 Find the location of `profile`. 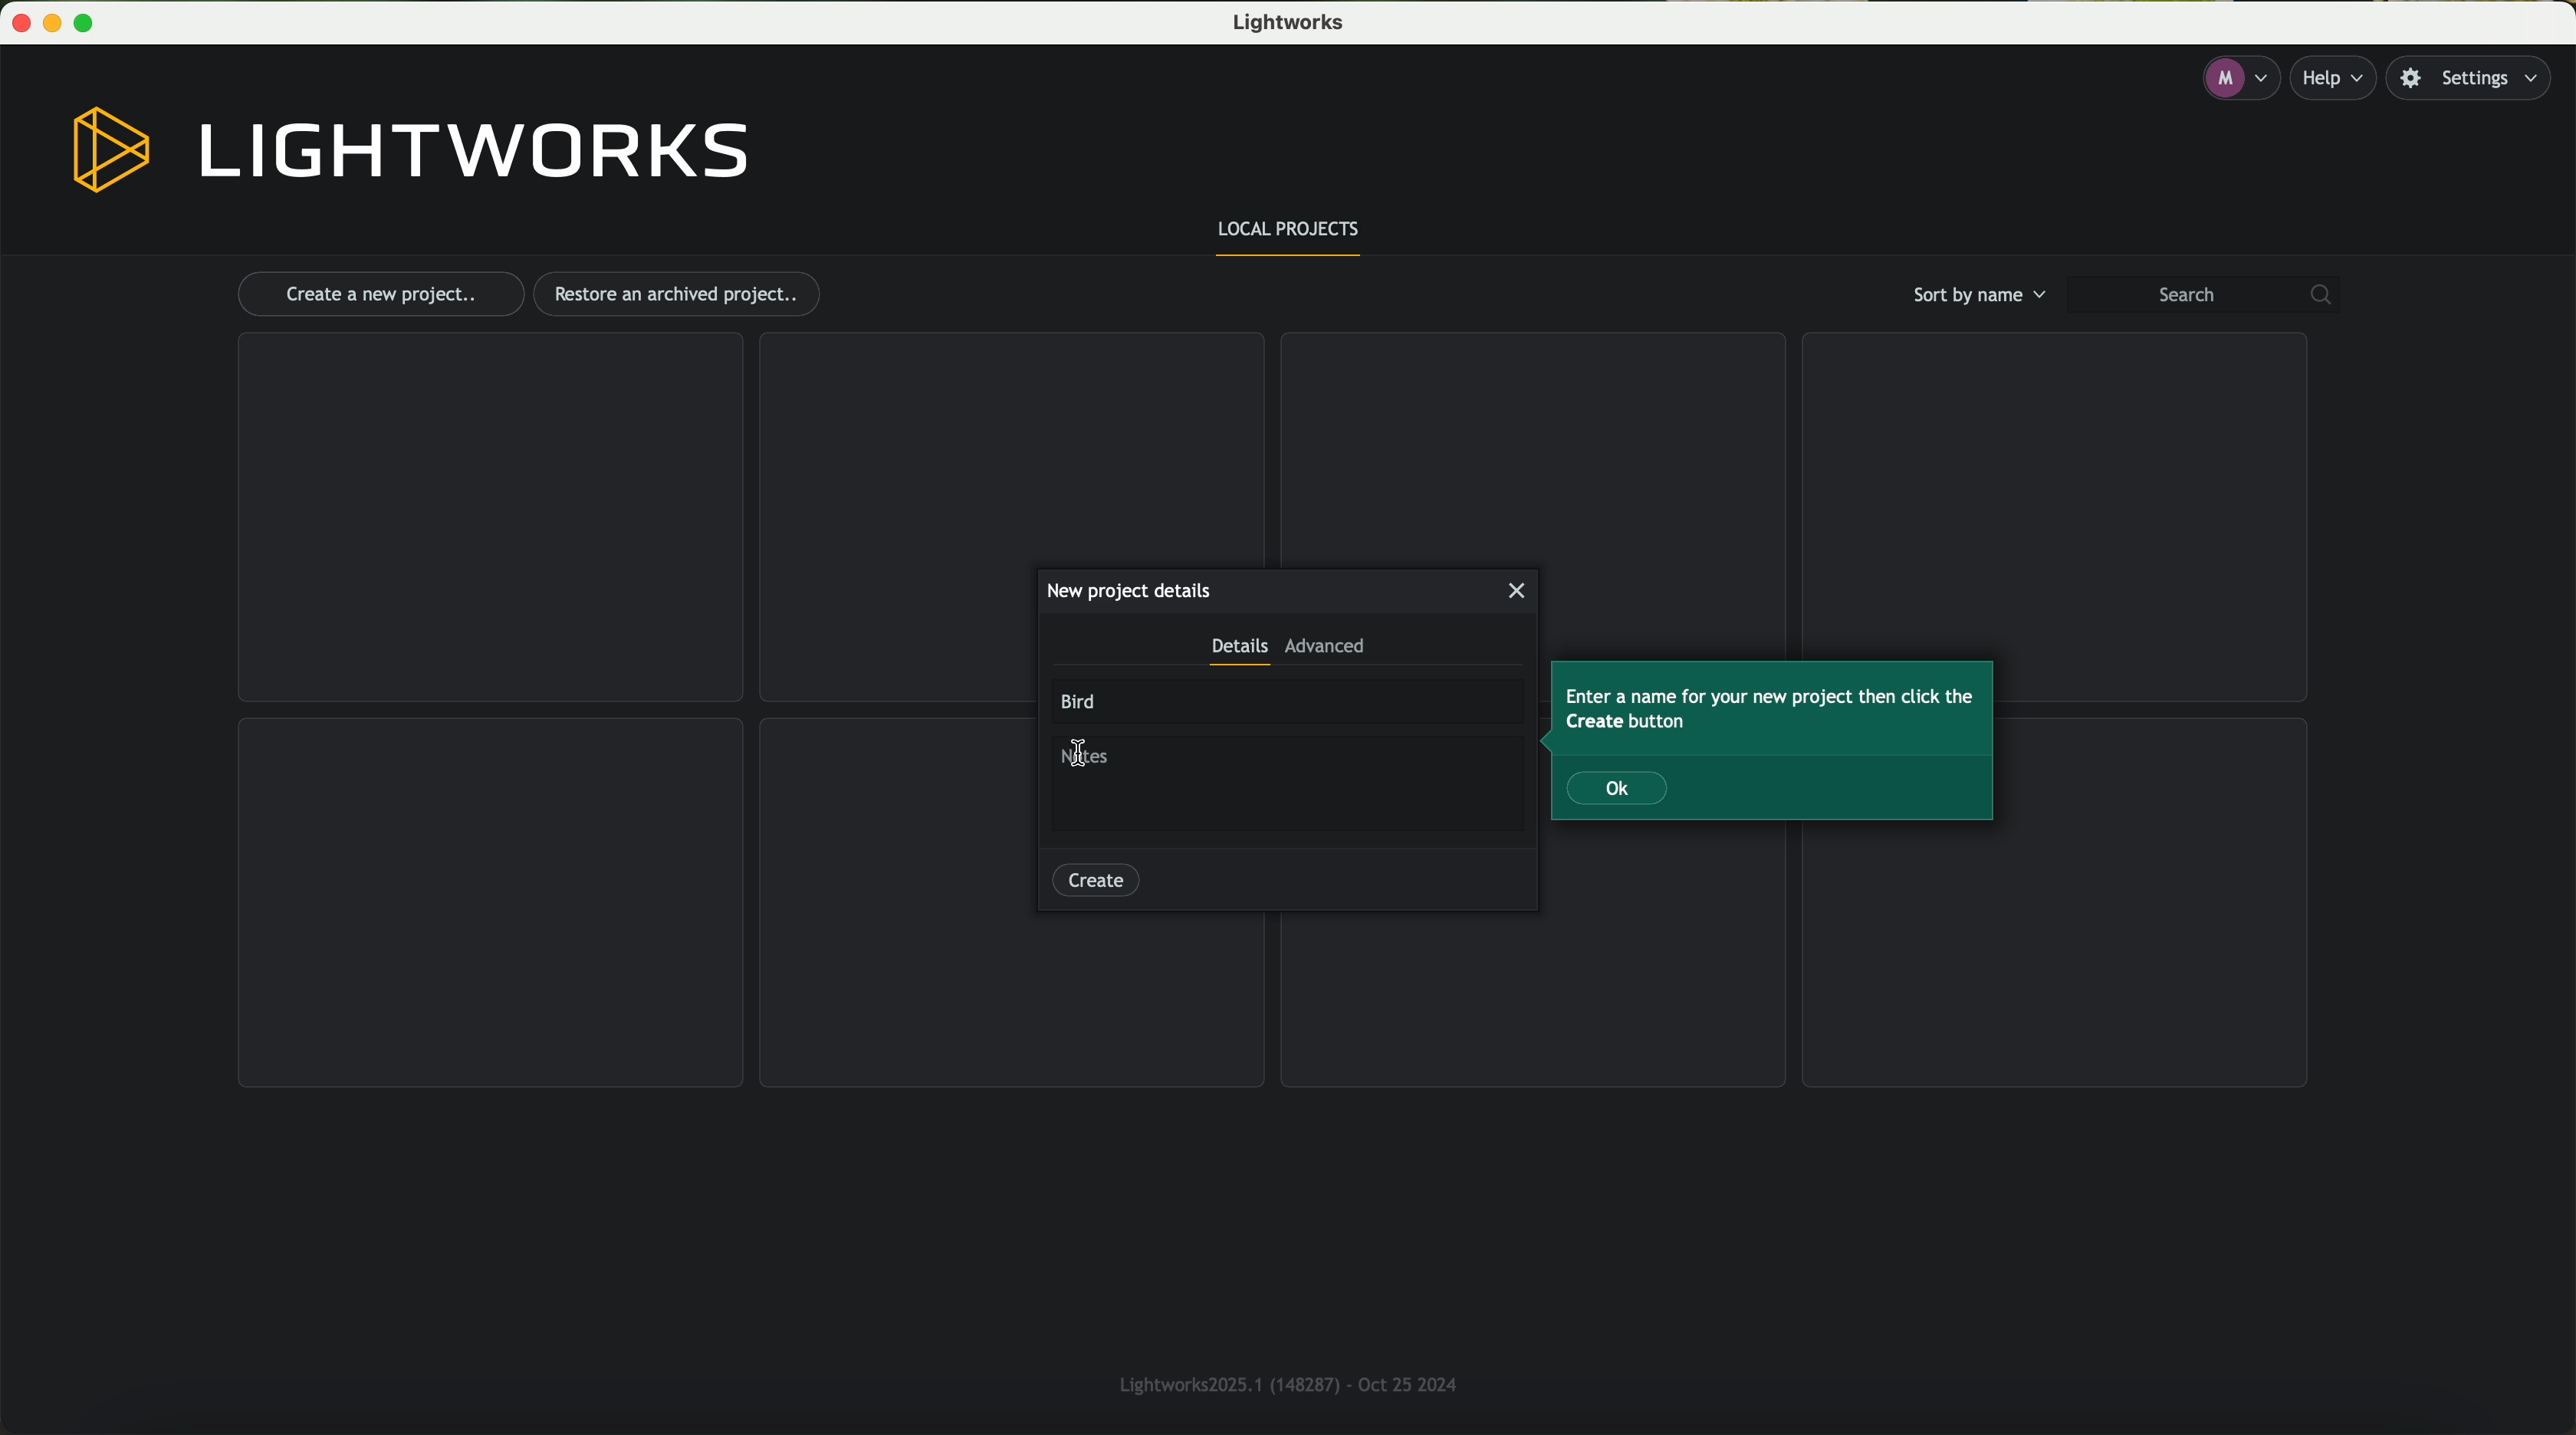

profile is located at coordinates (2238, 79).